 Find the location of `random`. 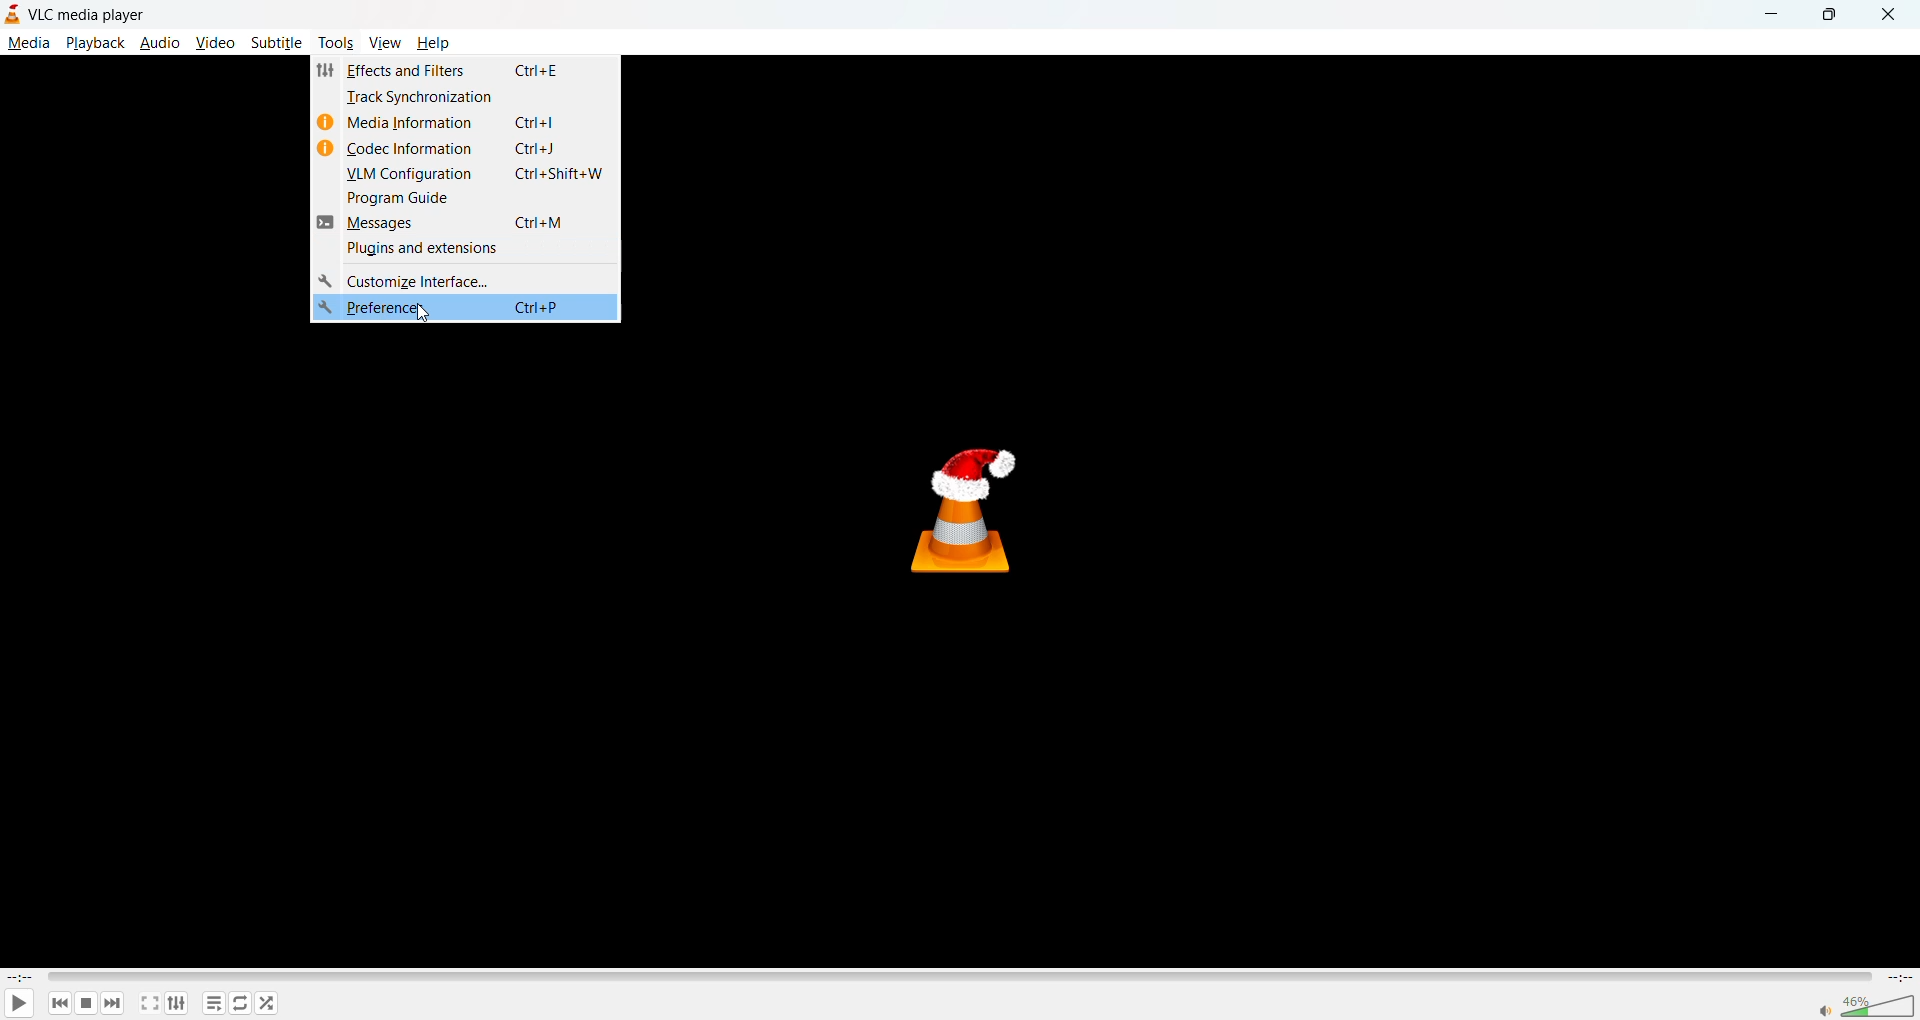

random is located at coordinates (264, 1001).